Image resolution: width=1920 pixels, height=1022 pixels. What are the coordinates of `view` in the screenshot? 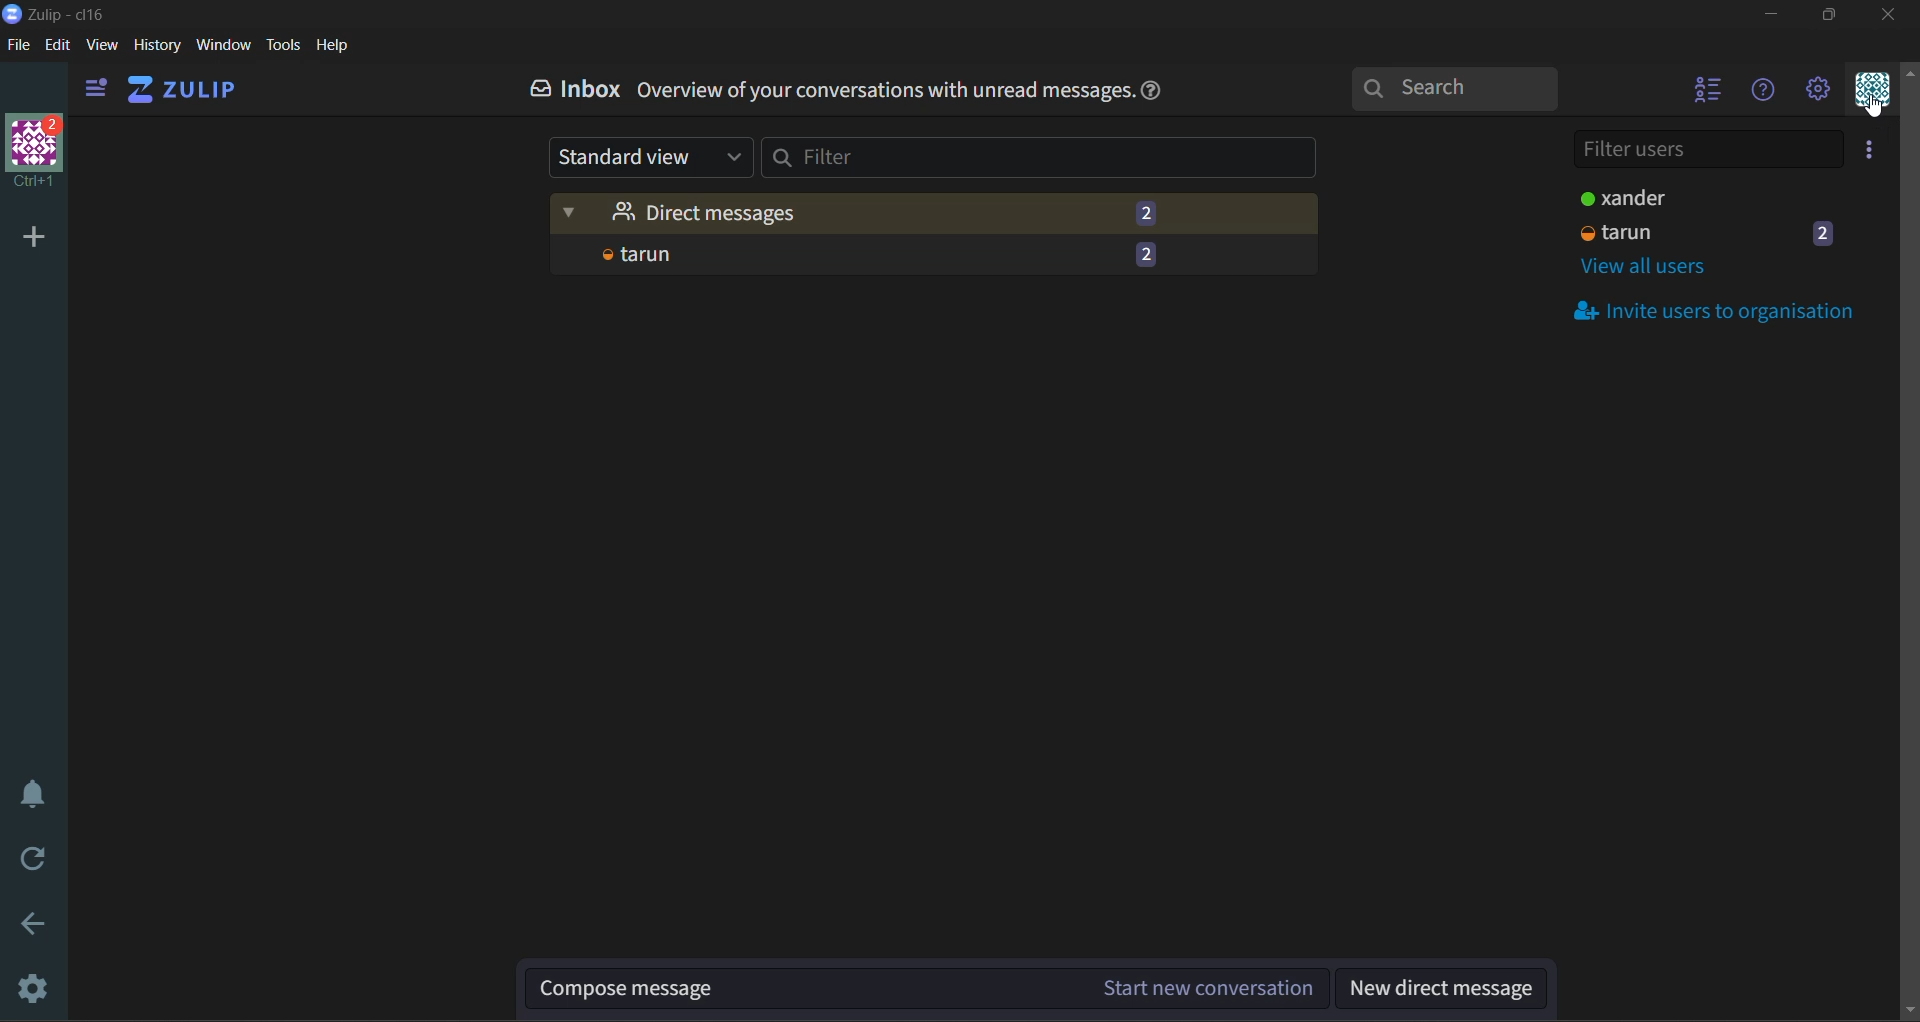 It's located at (100, 47).